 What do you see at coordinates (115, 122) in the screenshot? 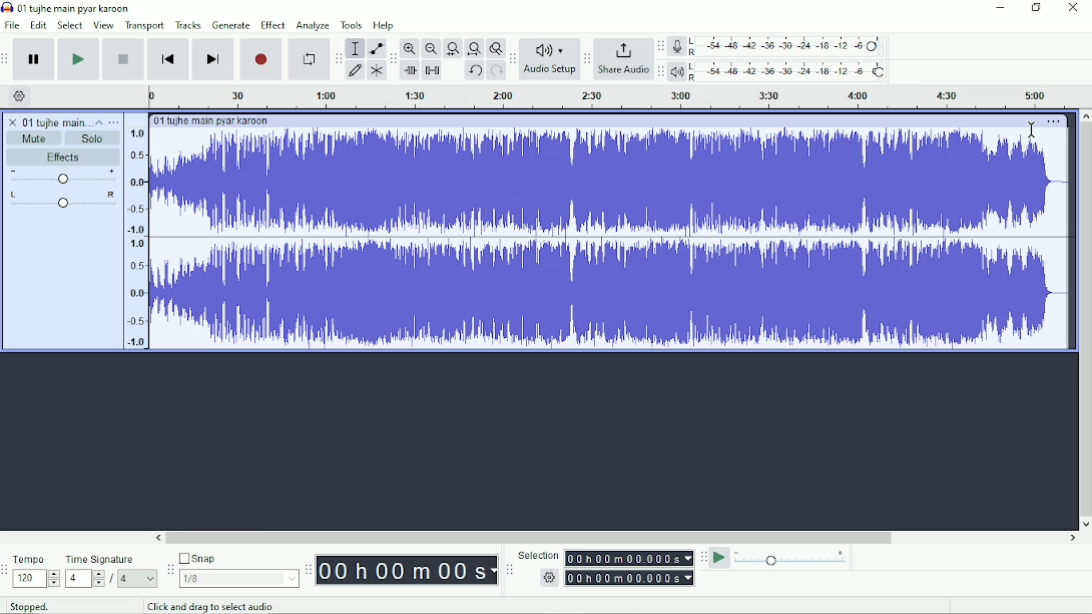
I see `Open menu` at bounding box center [115, 122].